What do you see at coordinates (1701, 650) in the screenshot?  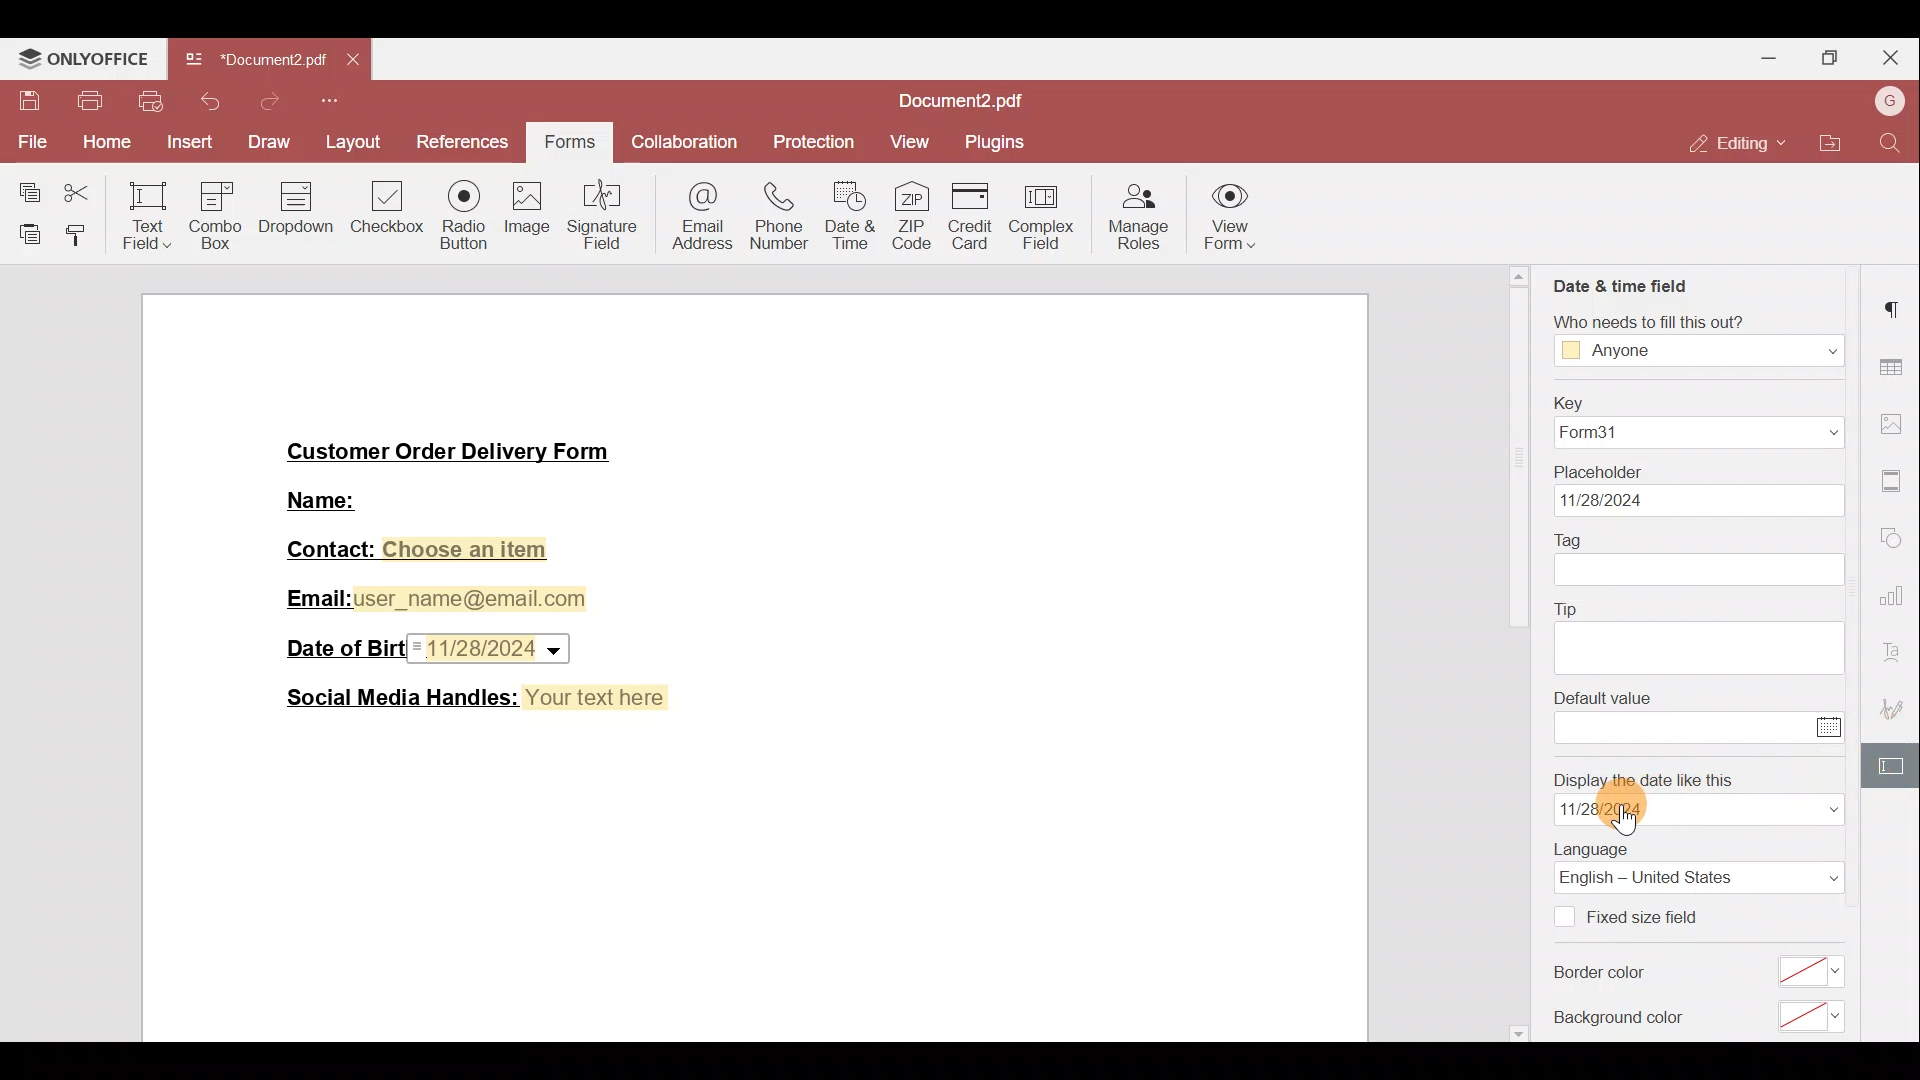 I see `tip` at bounding box center [1701, 650].